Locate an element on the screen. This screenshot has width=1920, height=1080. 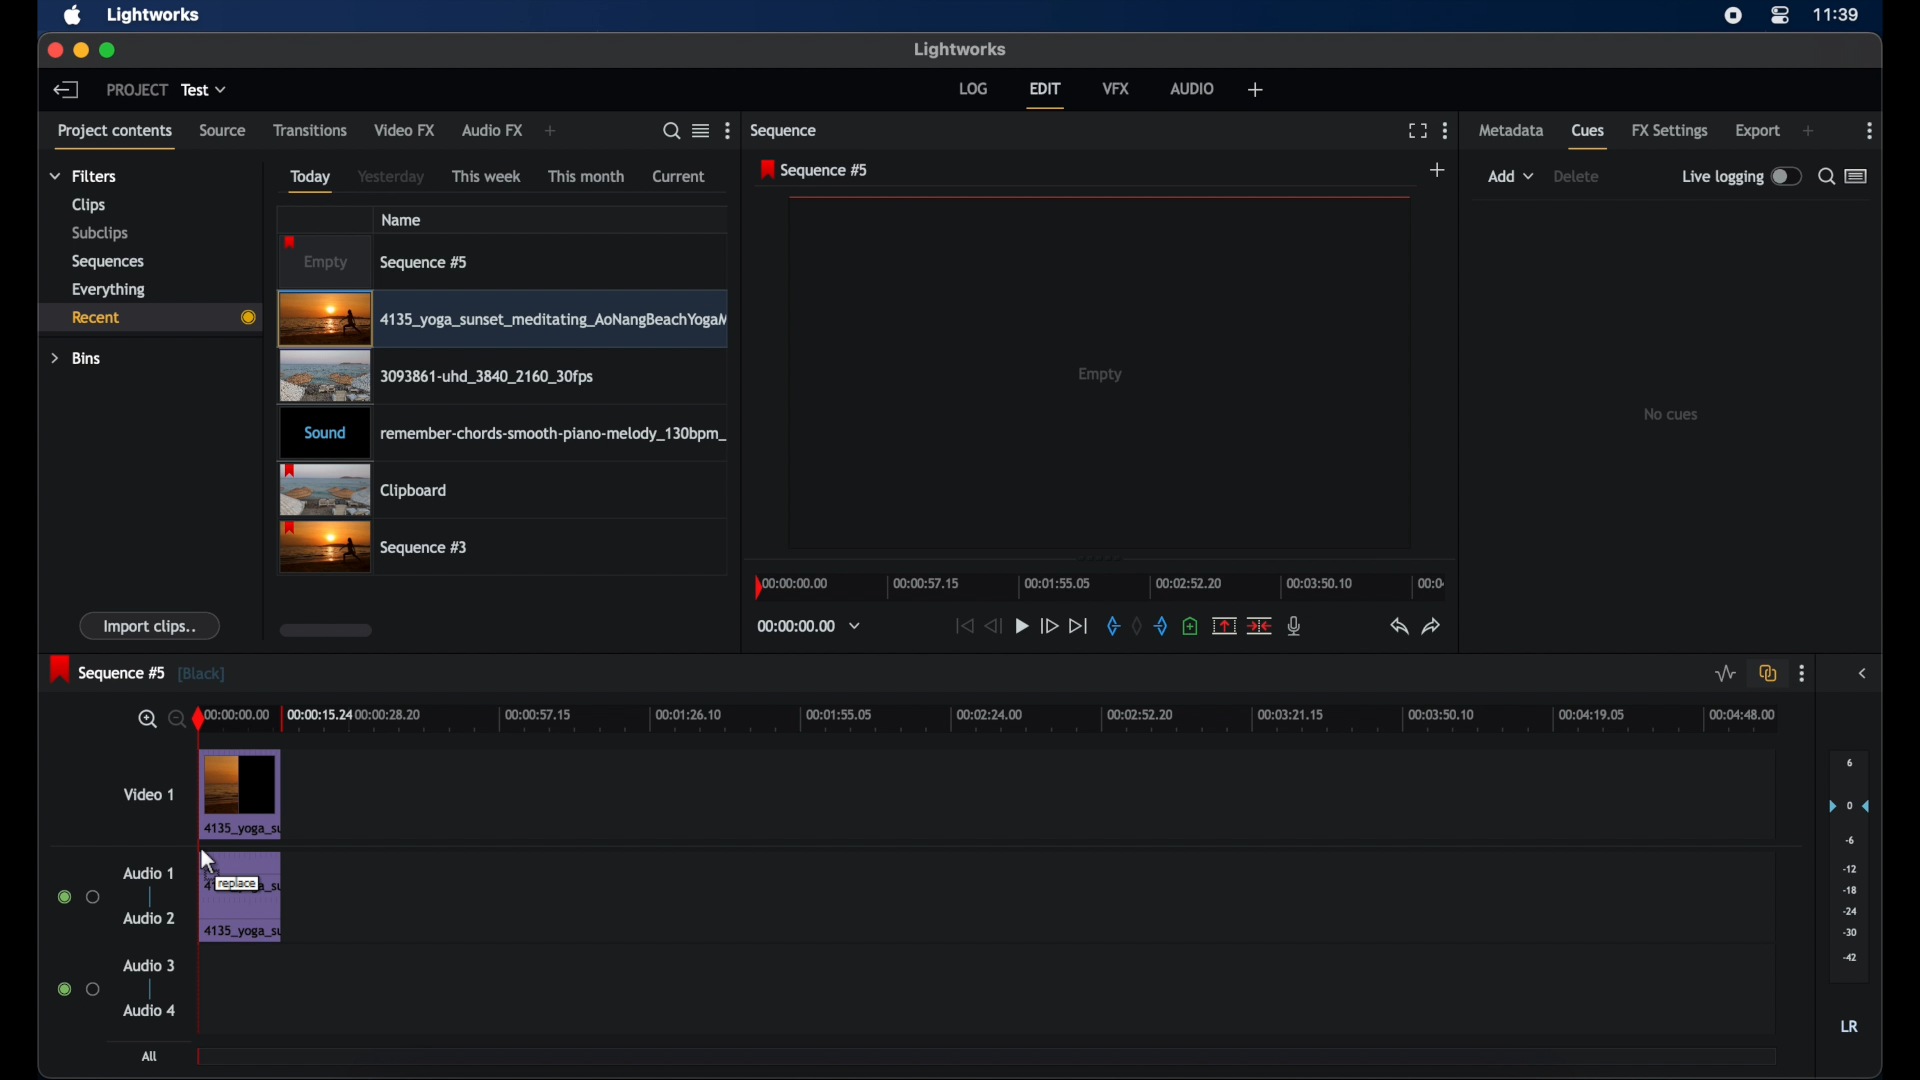
clipboard is located at coordinates (364, 489).